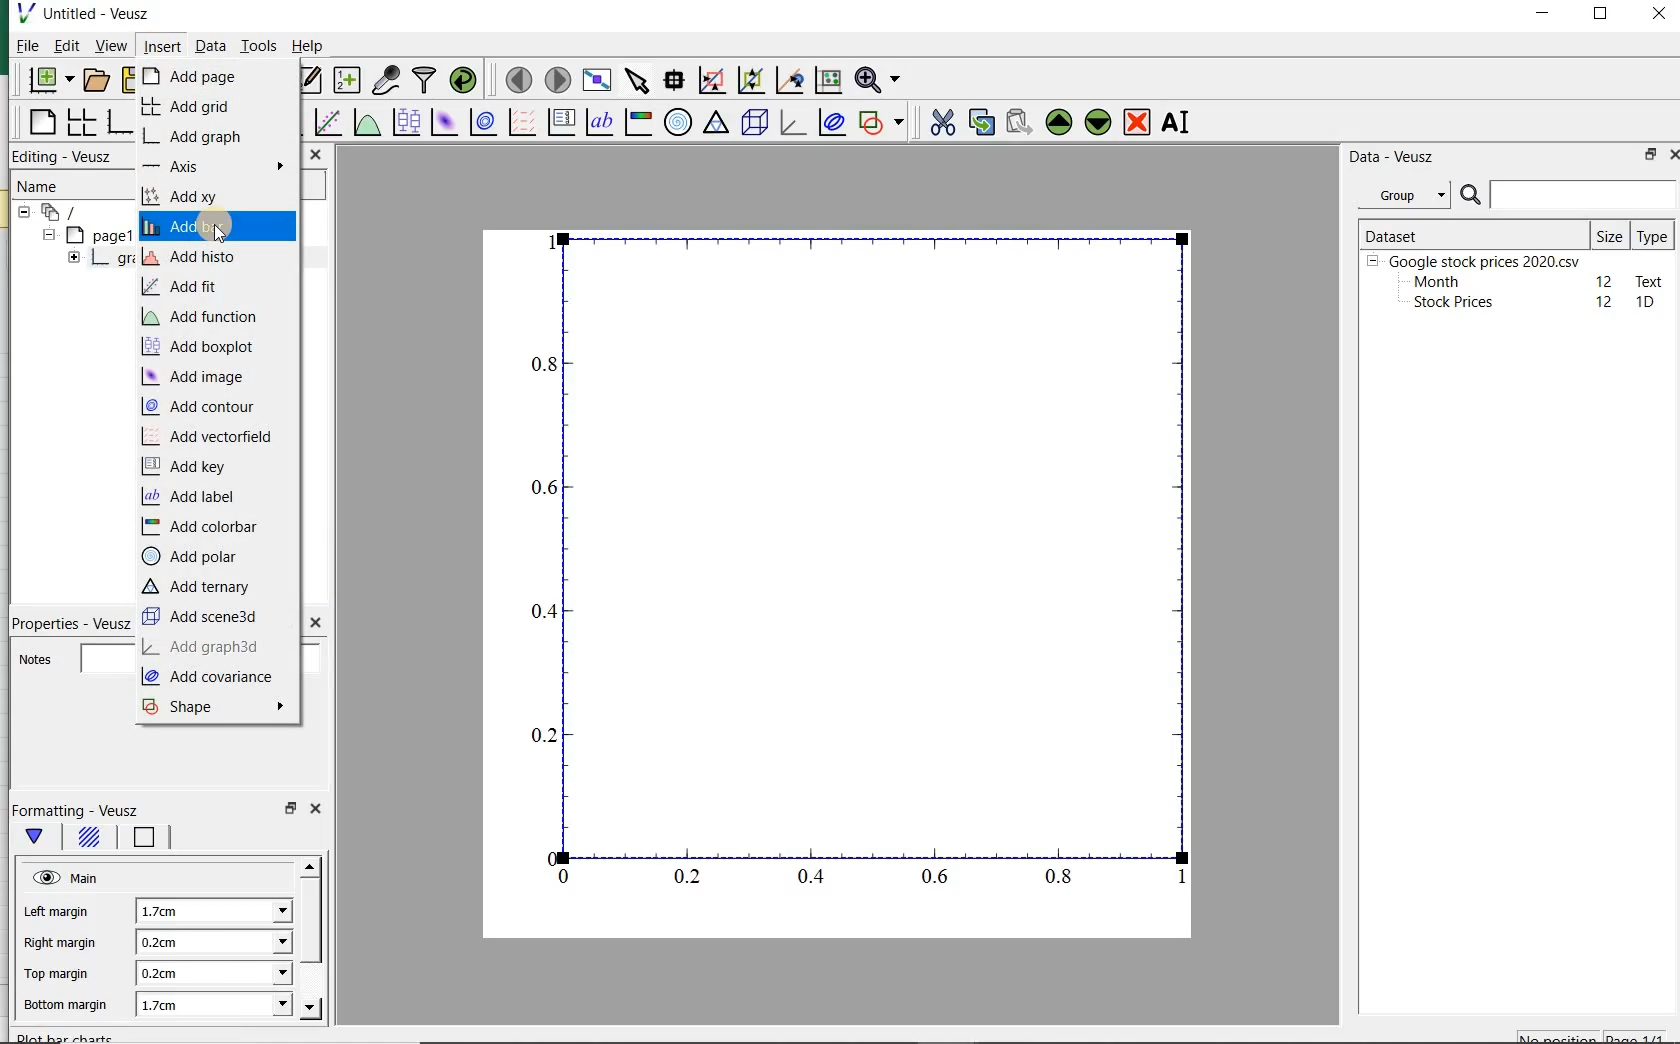  I want to click on add polar, so click(193, 559).